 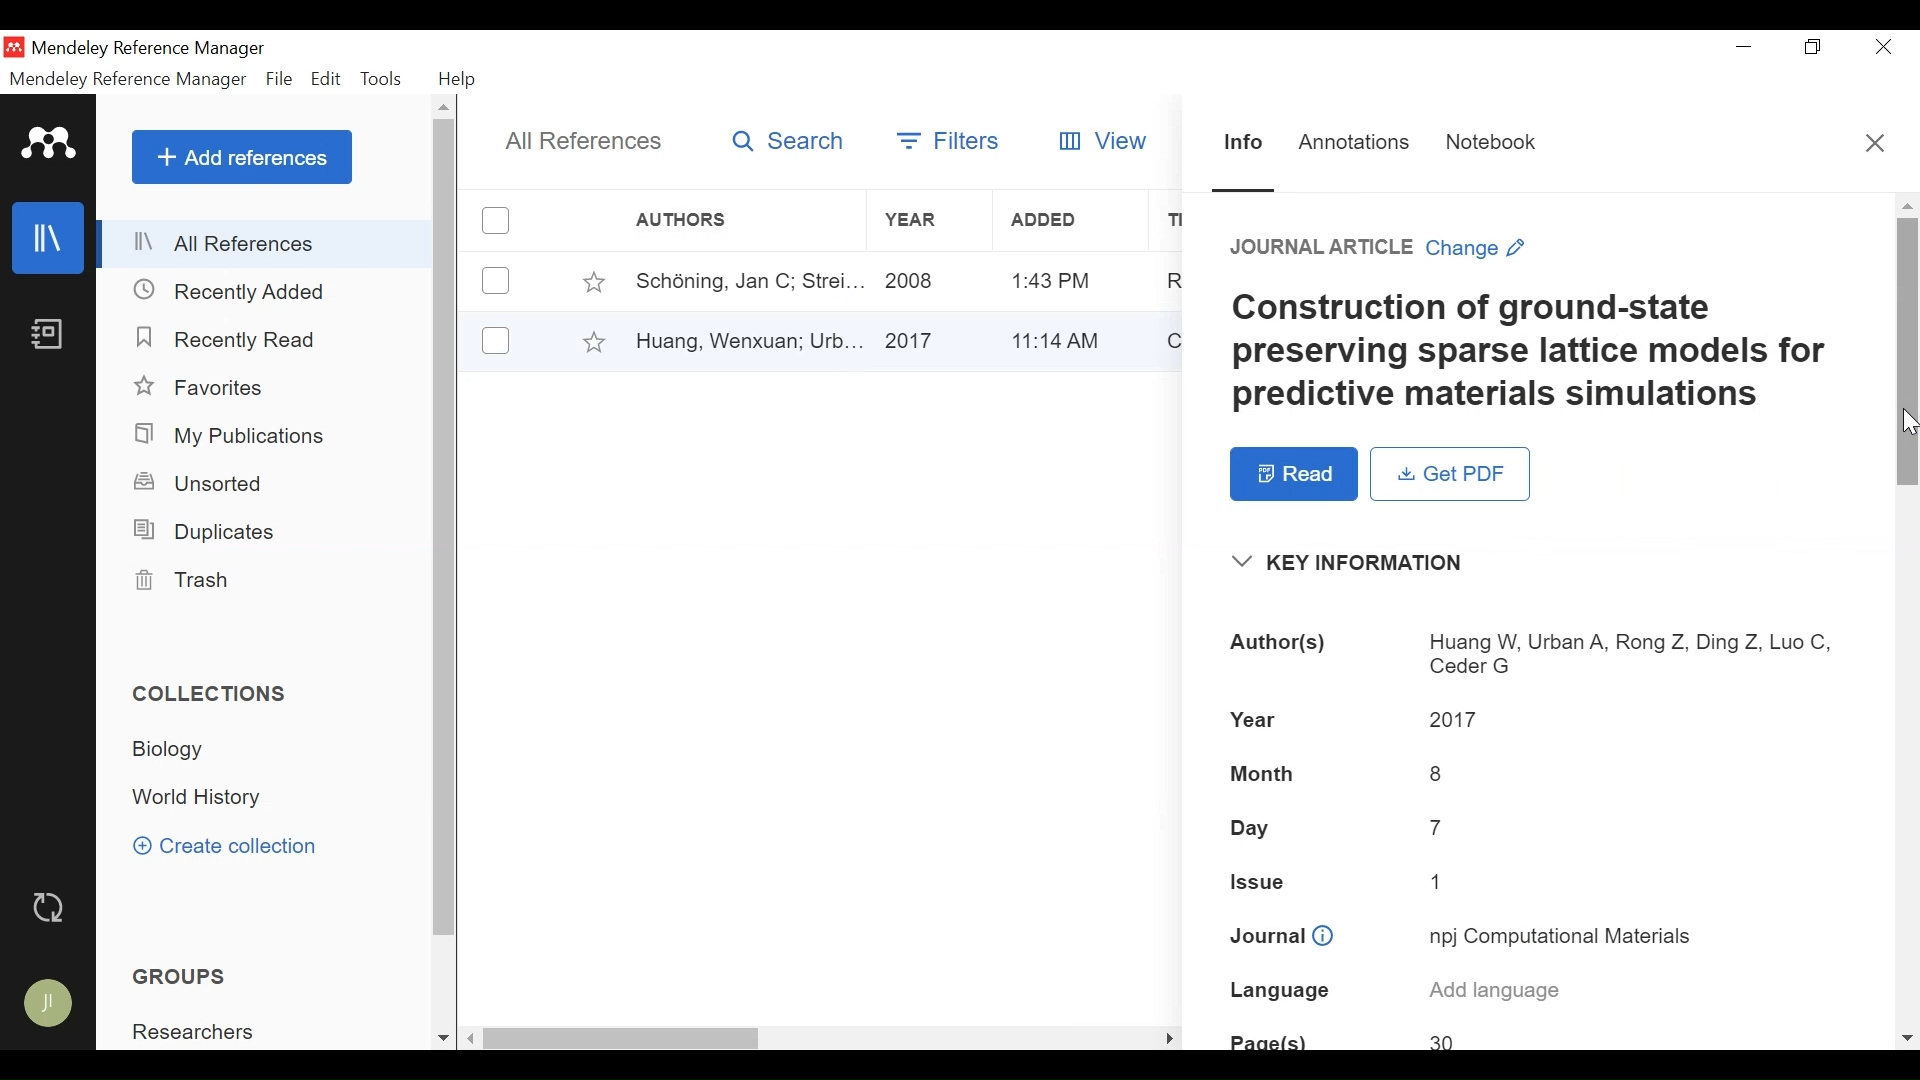 I want to click on Information, so click(x=1245, y=144).